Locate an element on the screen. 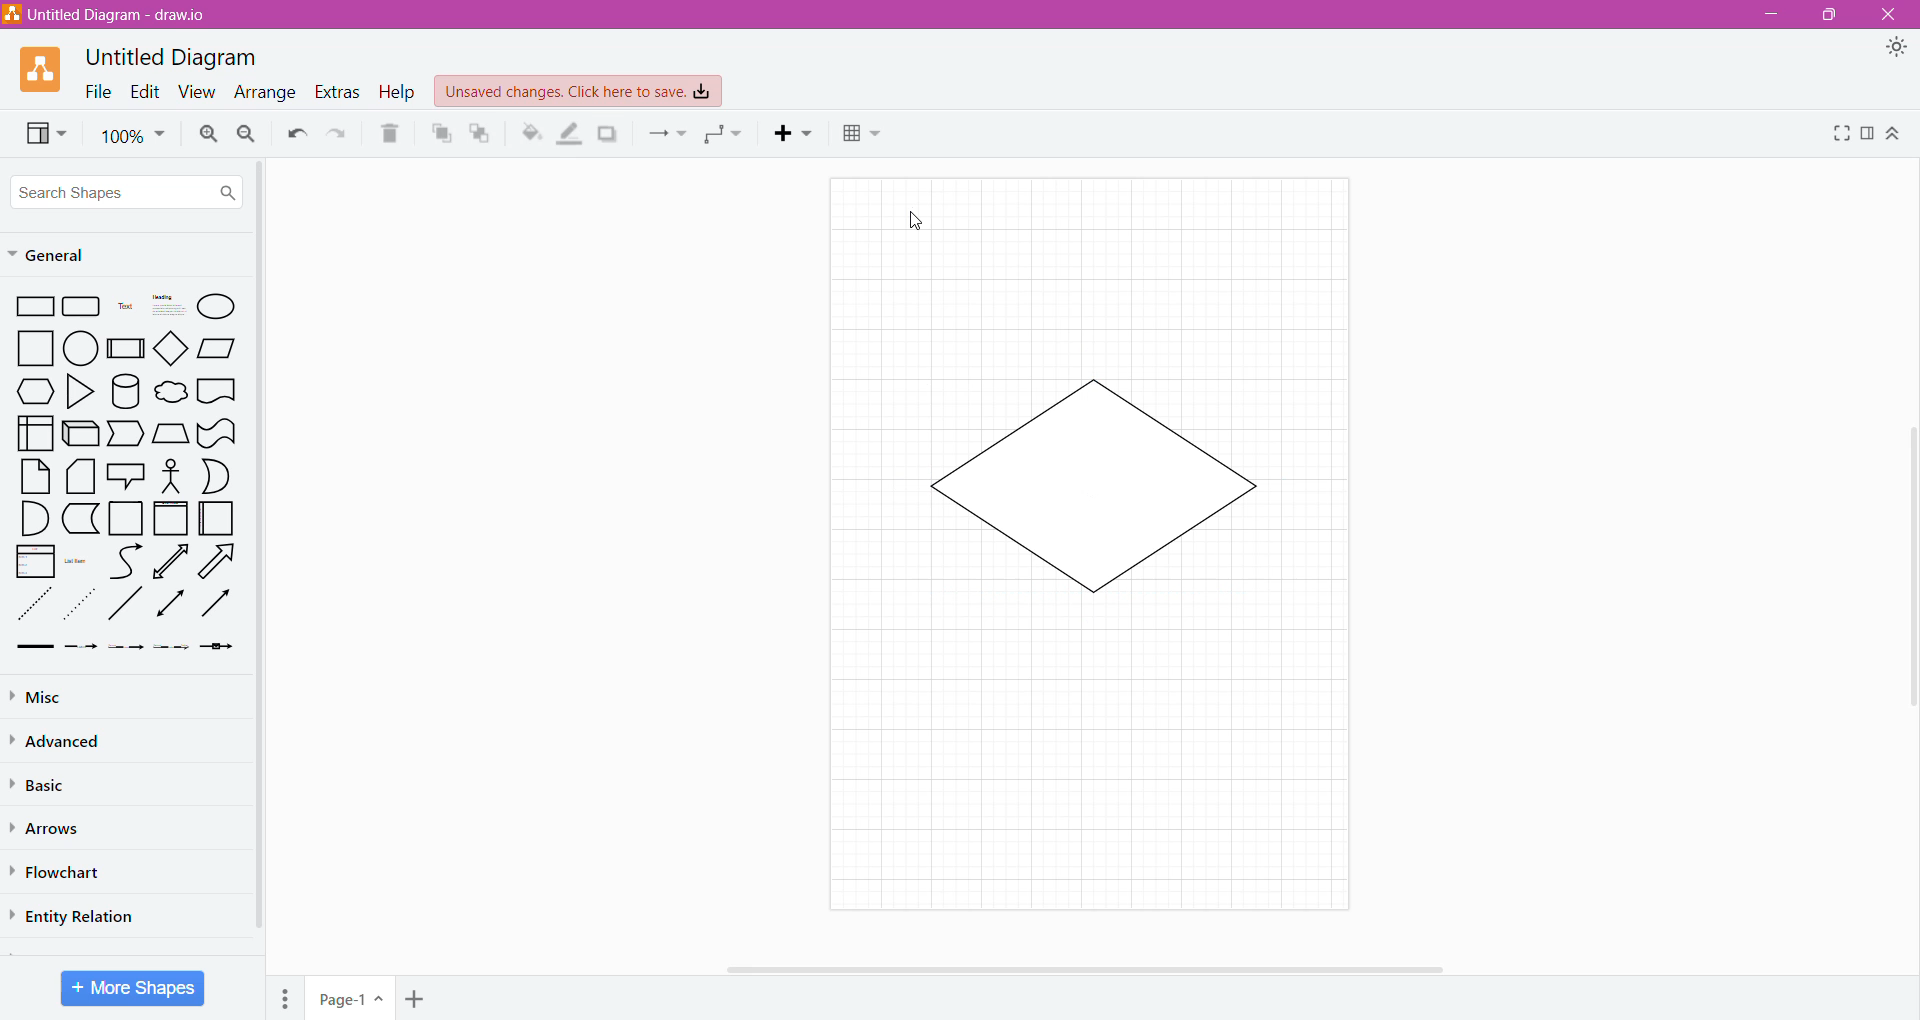 The height and width of the screenshot is (1020, 1920). Misc is located at coordinates (40, 697).